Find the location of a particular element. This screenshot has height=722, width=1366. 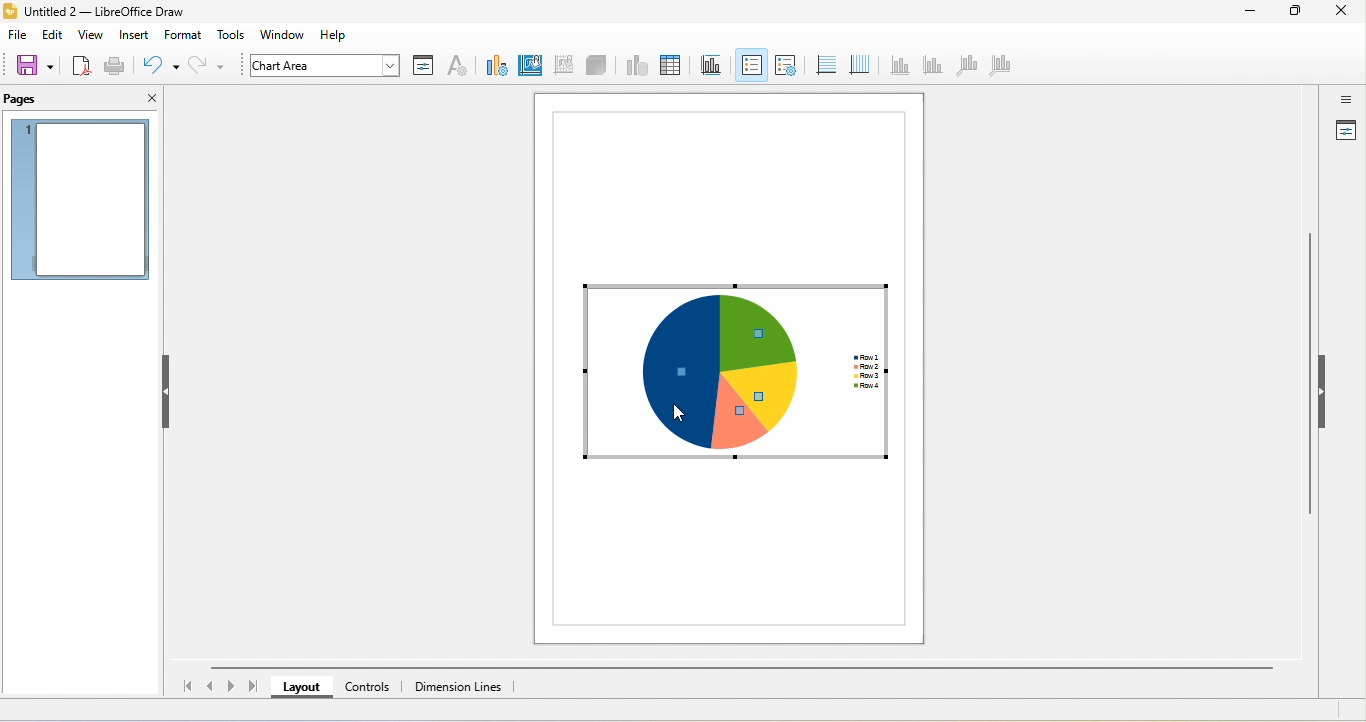

horizontal scroll bar is located at coordinates (739, 668).